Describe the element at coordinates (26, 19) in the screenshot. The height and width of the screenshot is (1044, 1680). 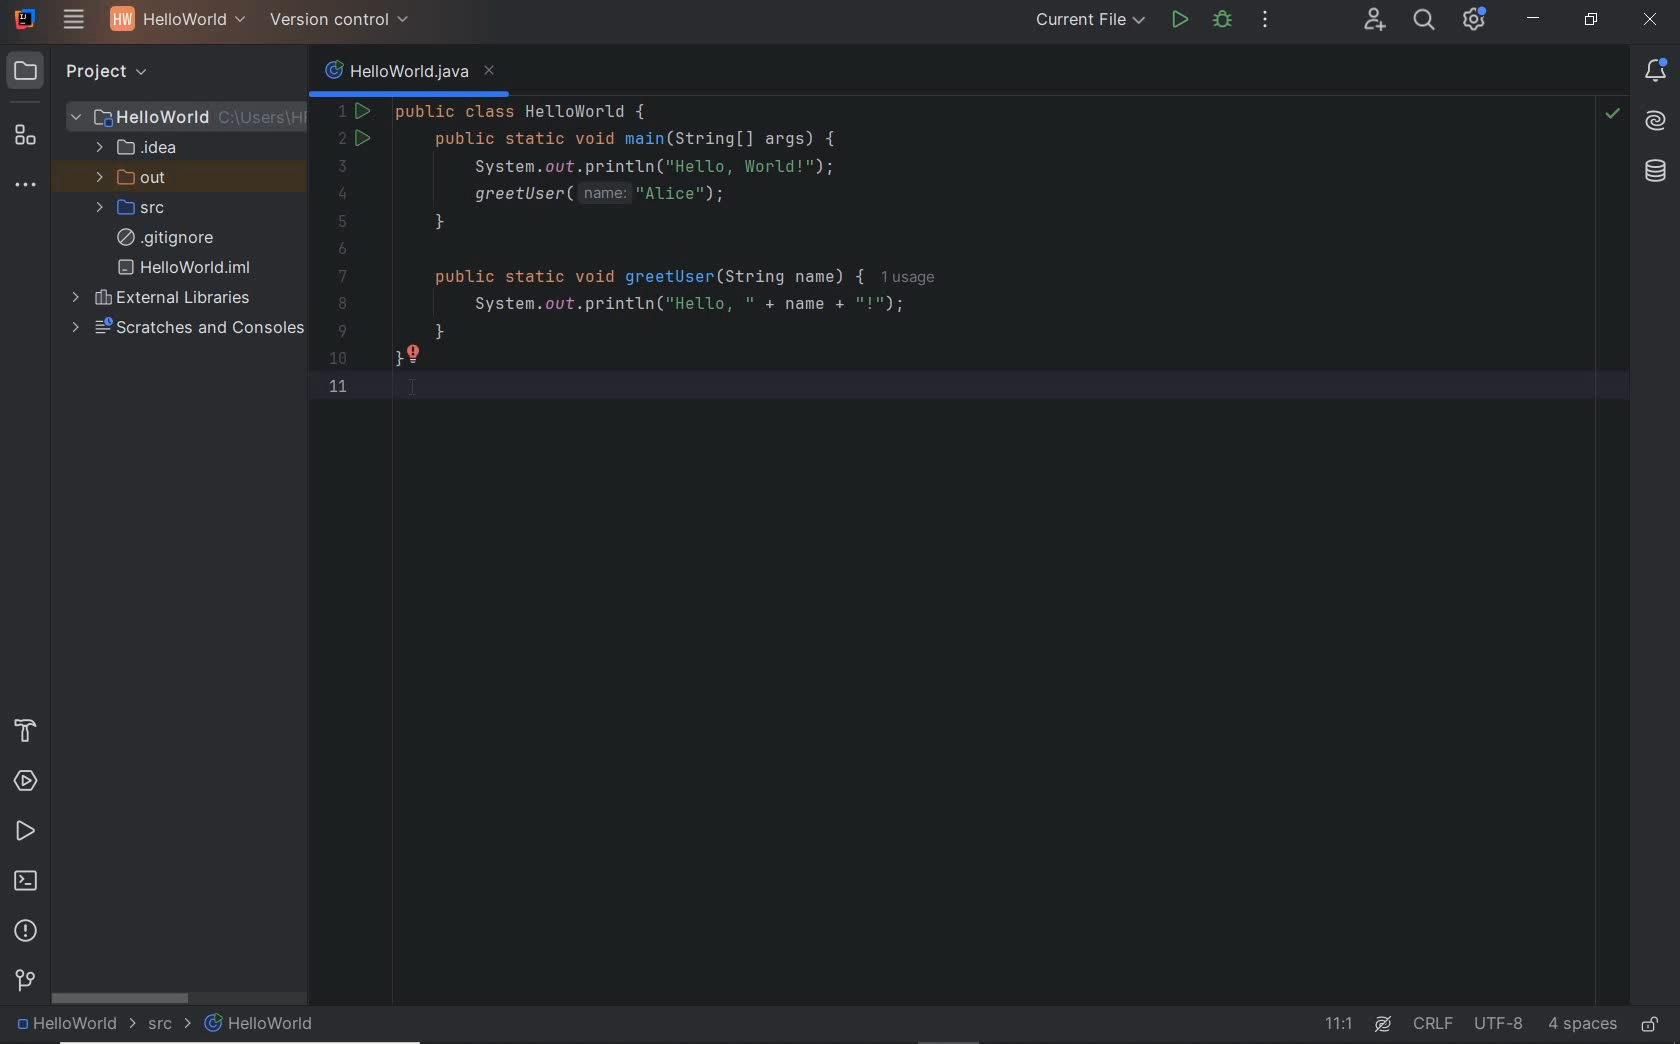
I see `Application logo` at that location.